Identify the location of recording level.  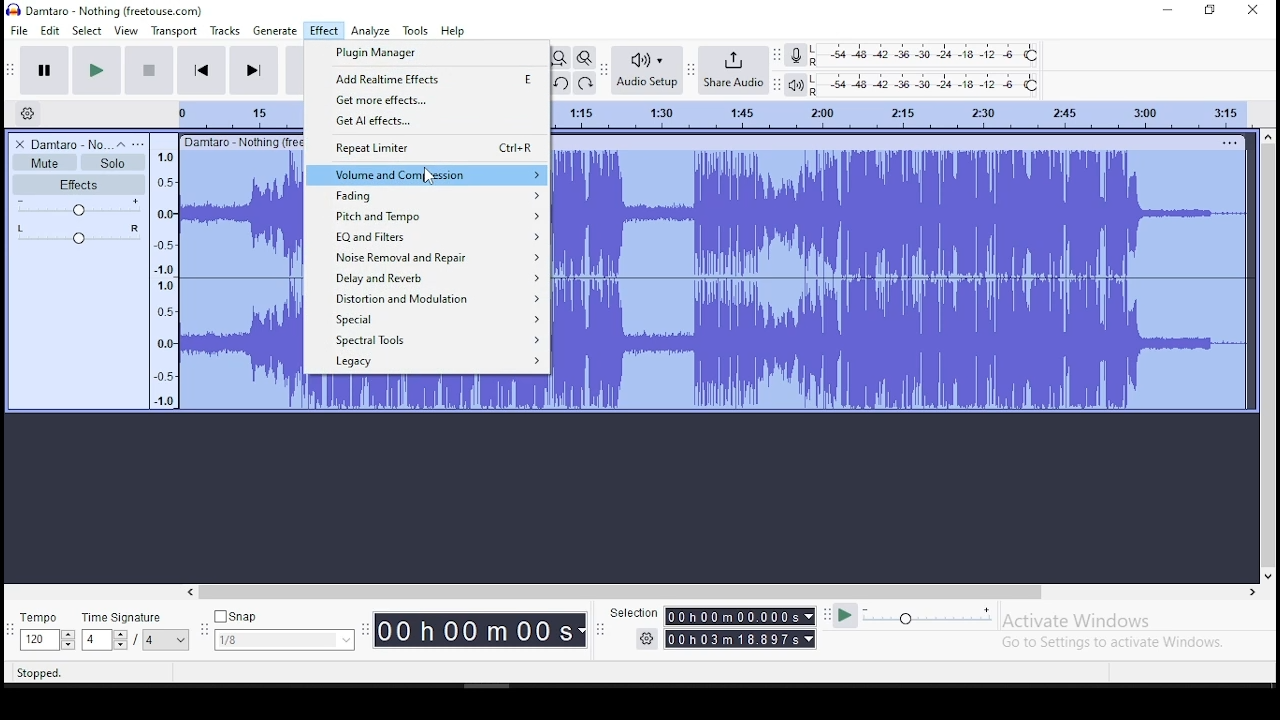
(927, 55).